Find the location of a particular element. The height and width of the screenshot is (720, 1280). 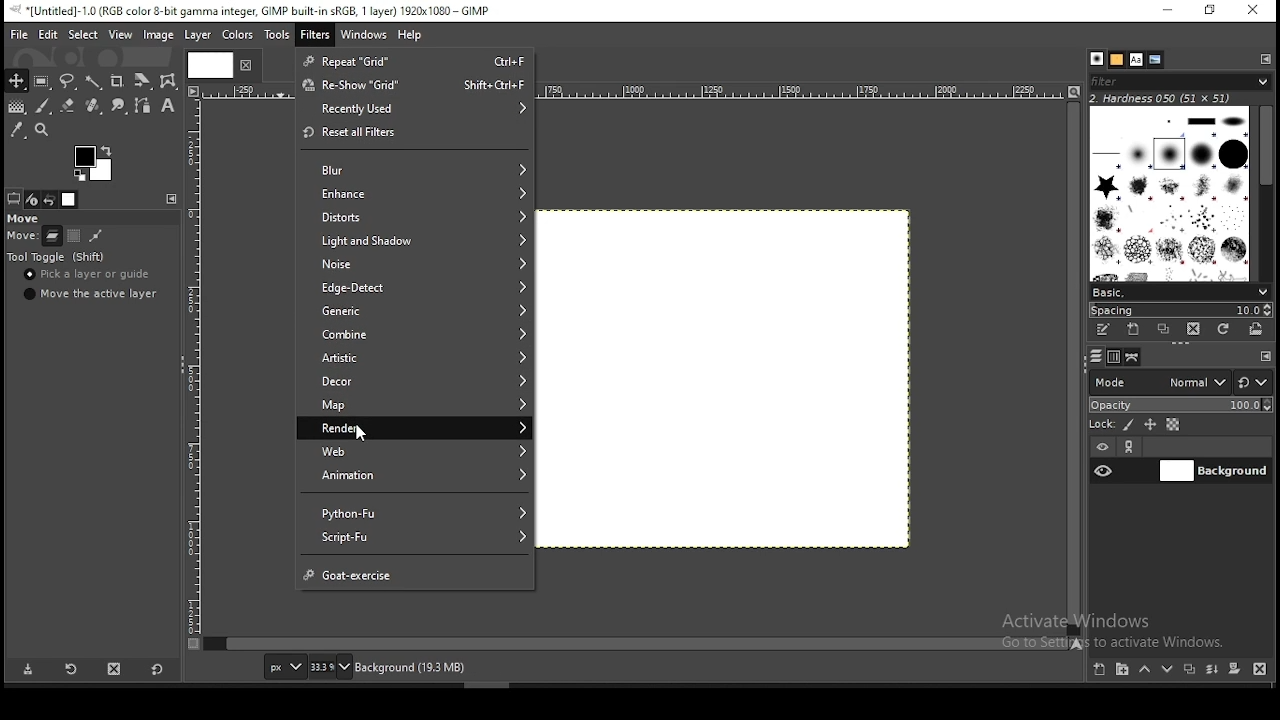

zoom status is located at coordinates (331, 667).